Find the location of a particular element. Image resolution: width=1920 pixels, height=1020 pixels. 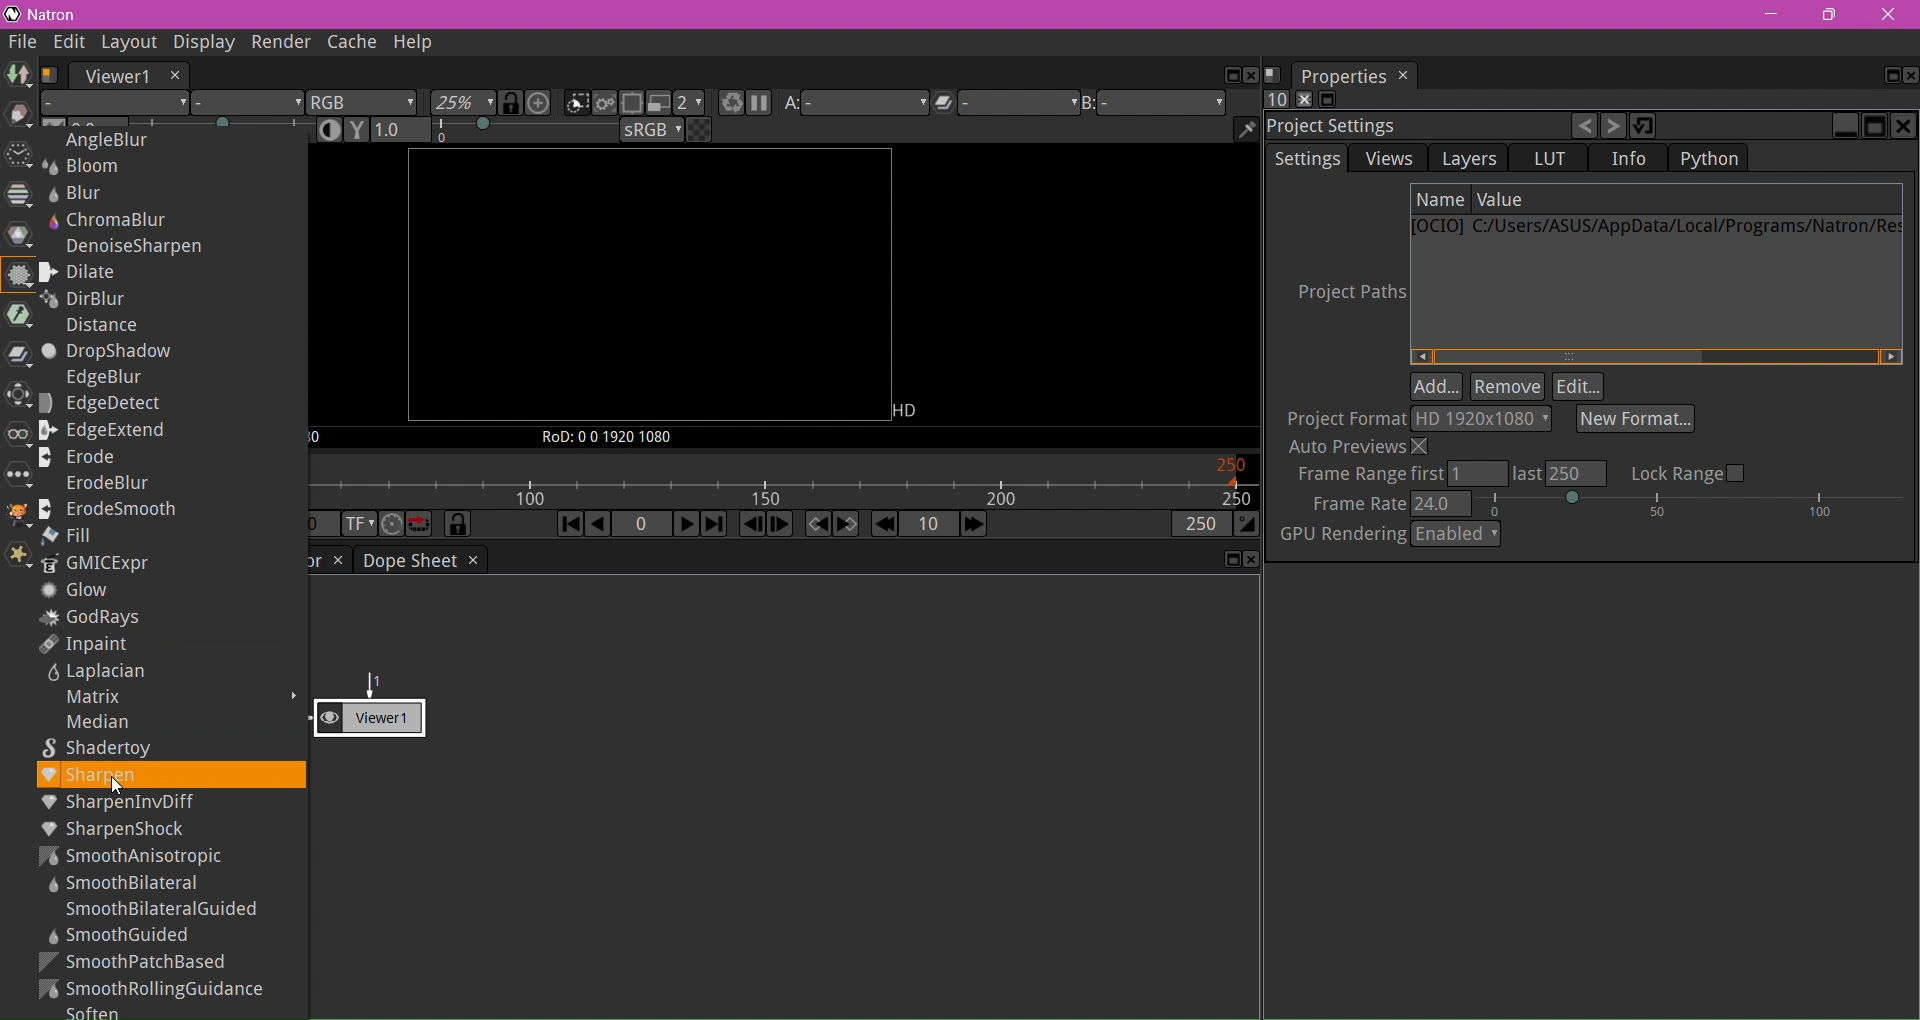

Close Tab is located at coordinates (1405, 75).